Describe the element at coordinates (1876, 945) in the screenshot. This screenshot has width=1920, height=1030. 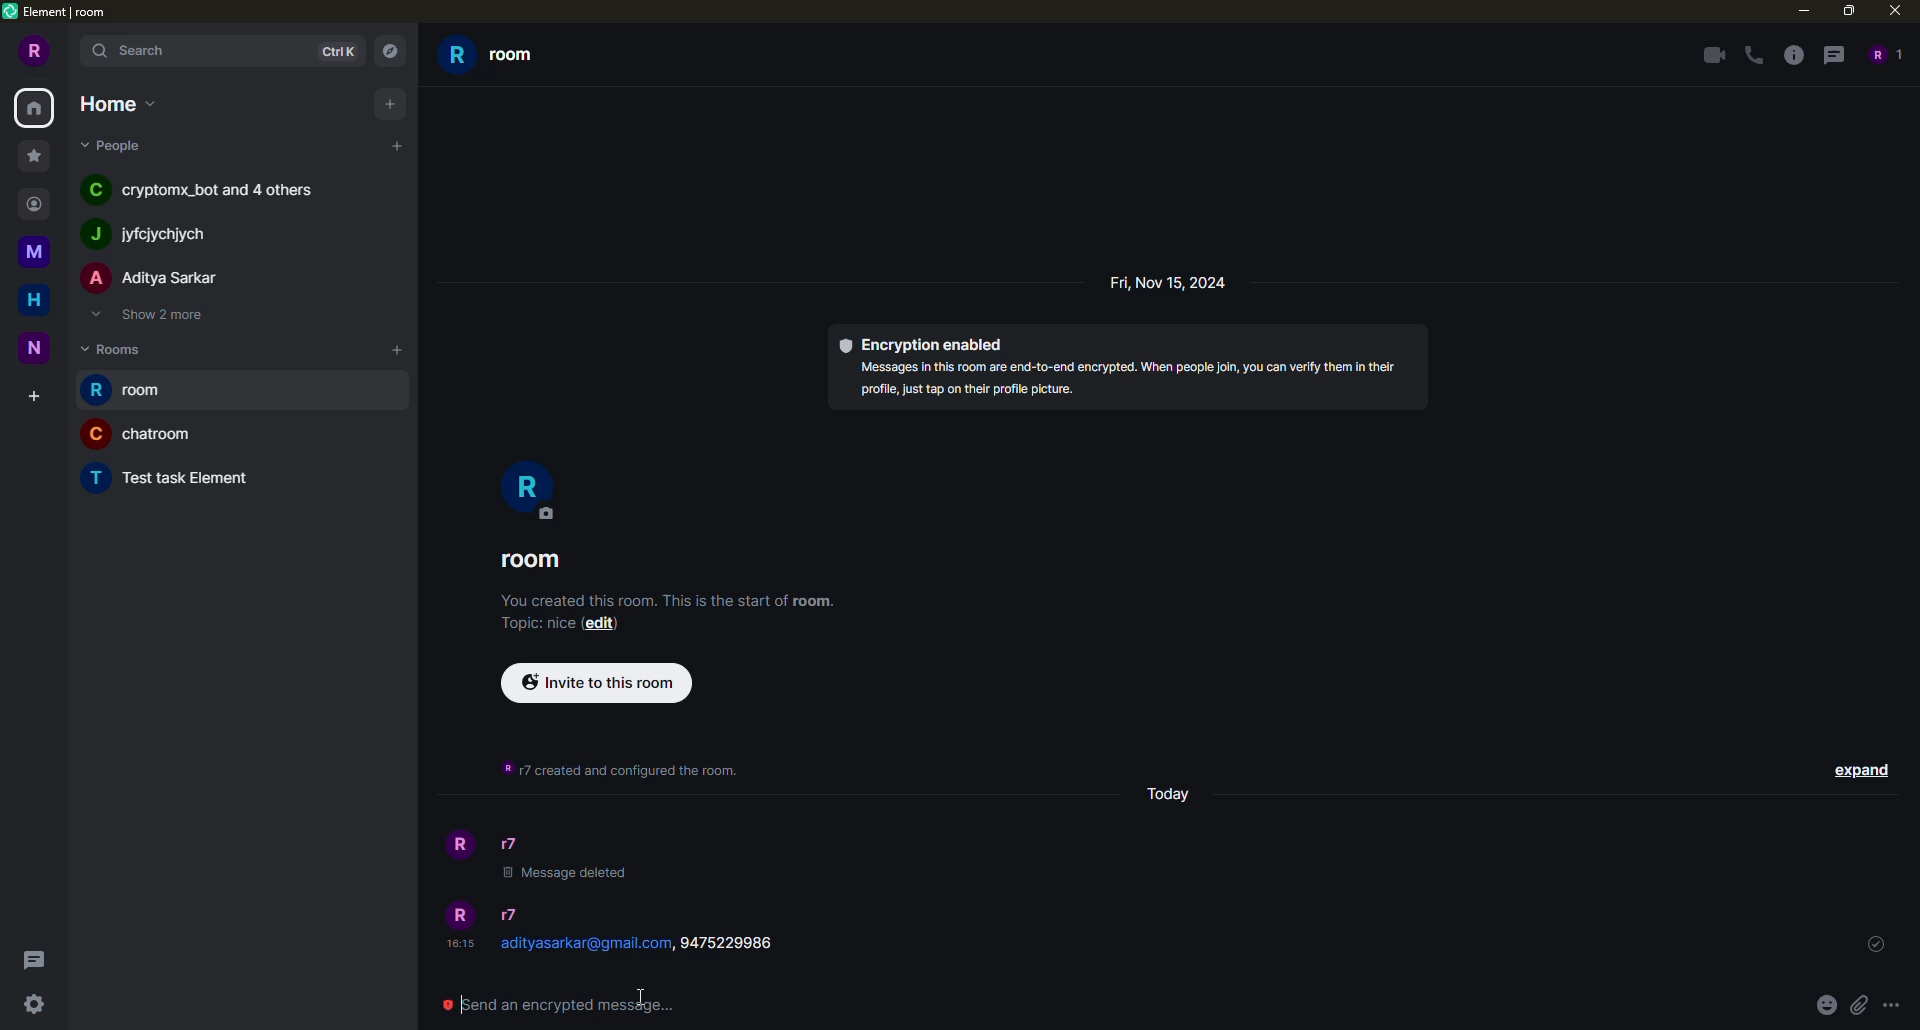
I see `sent` at that location.